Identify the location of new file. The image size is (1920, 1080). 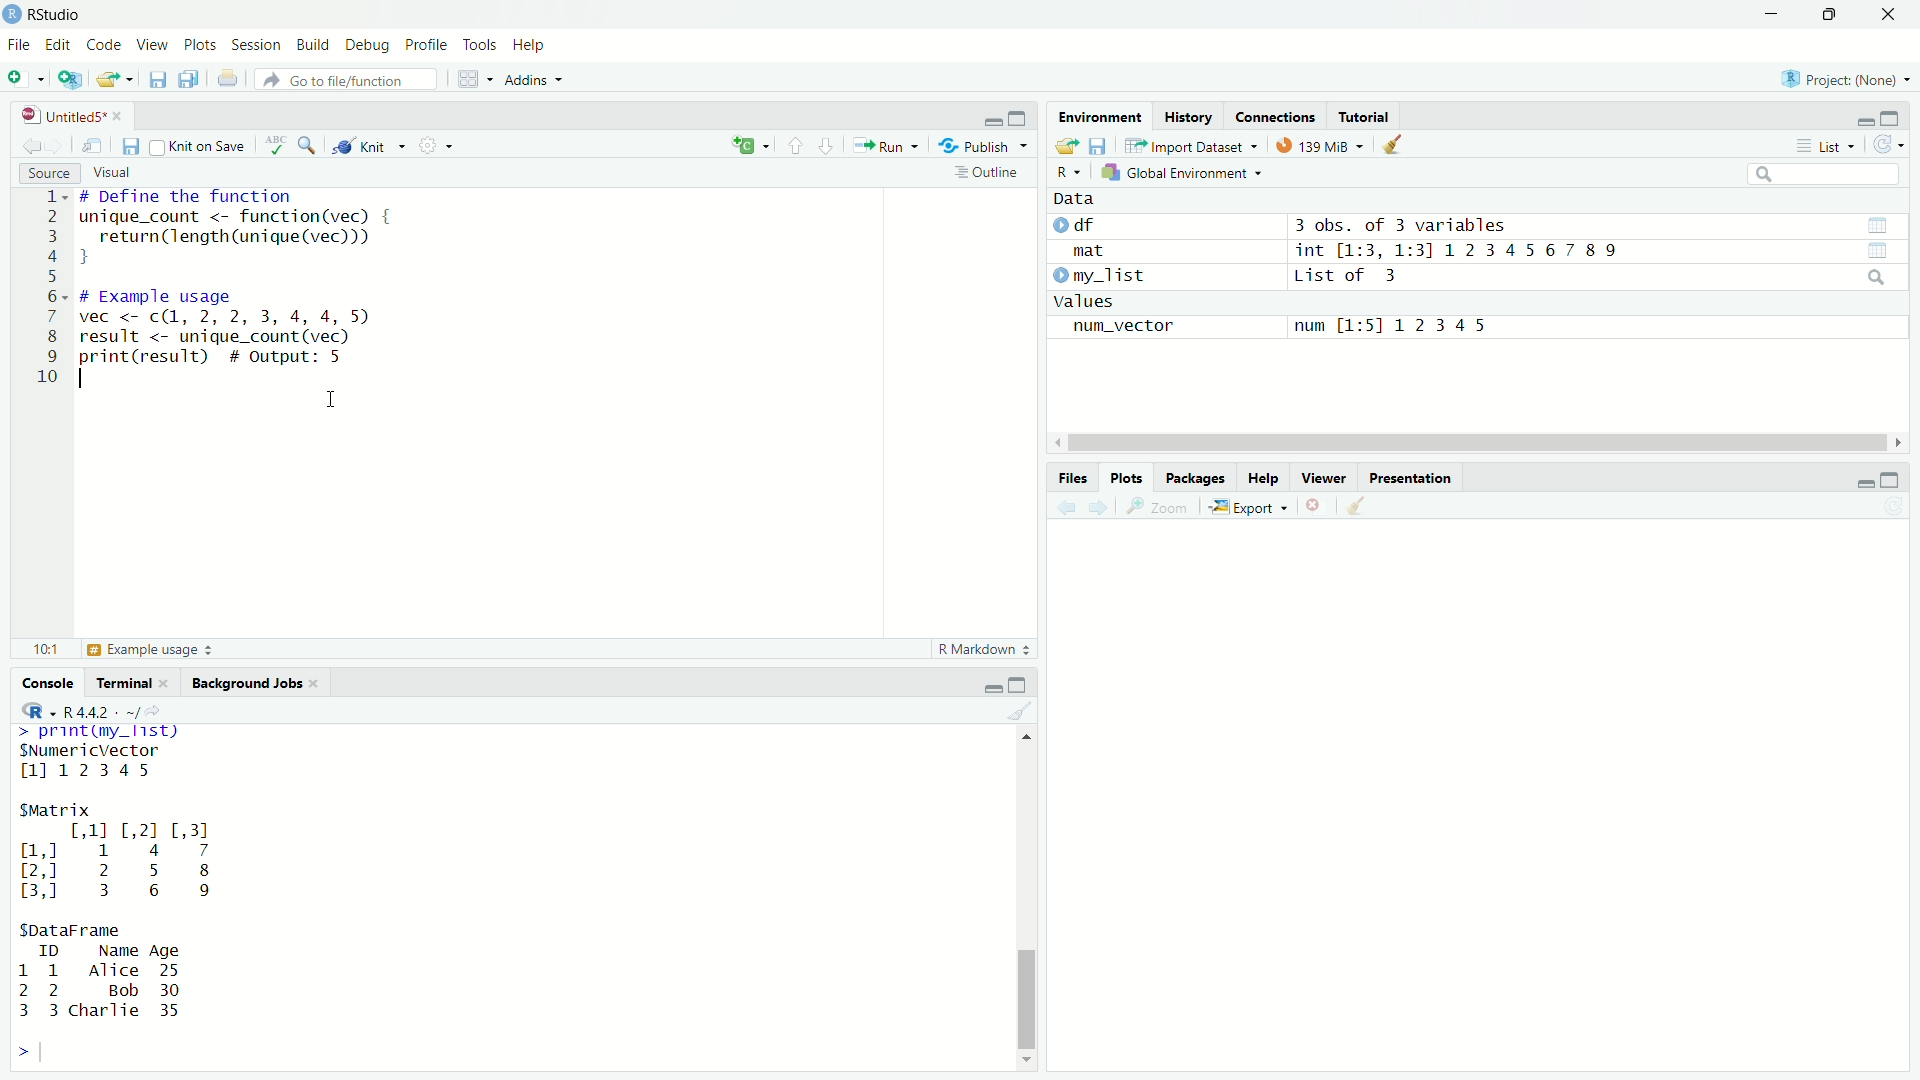
(17, 76).